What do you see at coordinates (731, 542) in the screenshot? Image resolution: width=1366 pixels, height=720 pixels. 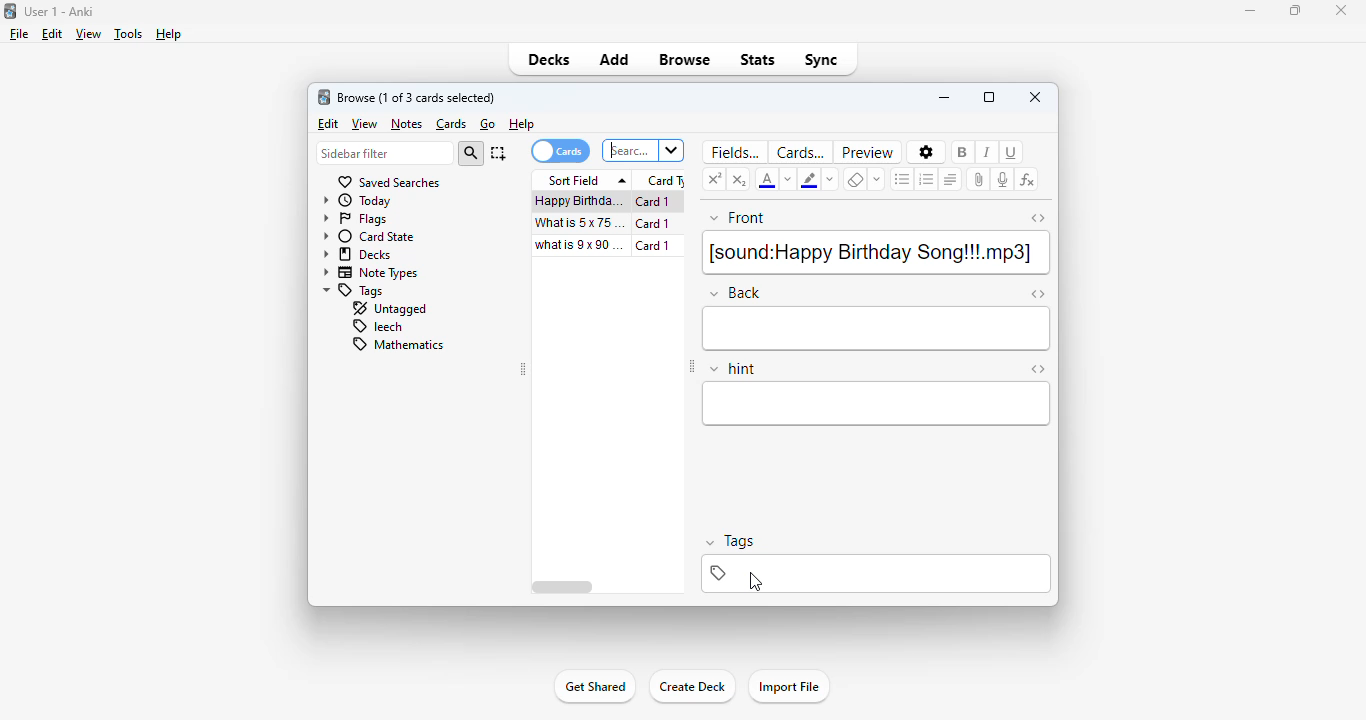 I see `tags` at bounding box center [731, 542].